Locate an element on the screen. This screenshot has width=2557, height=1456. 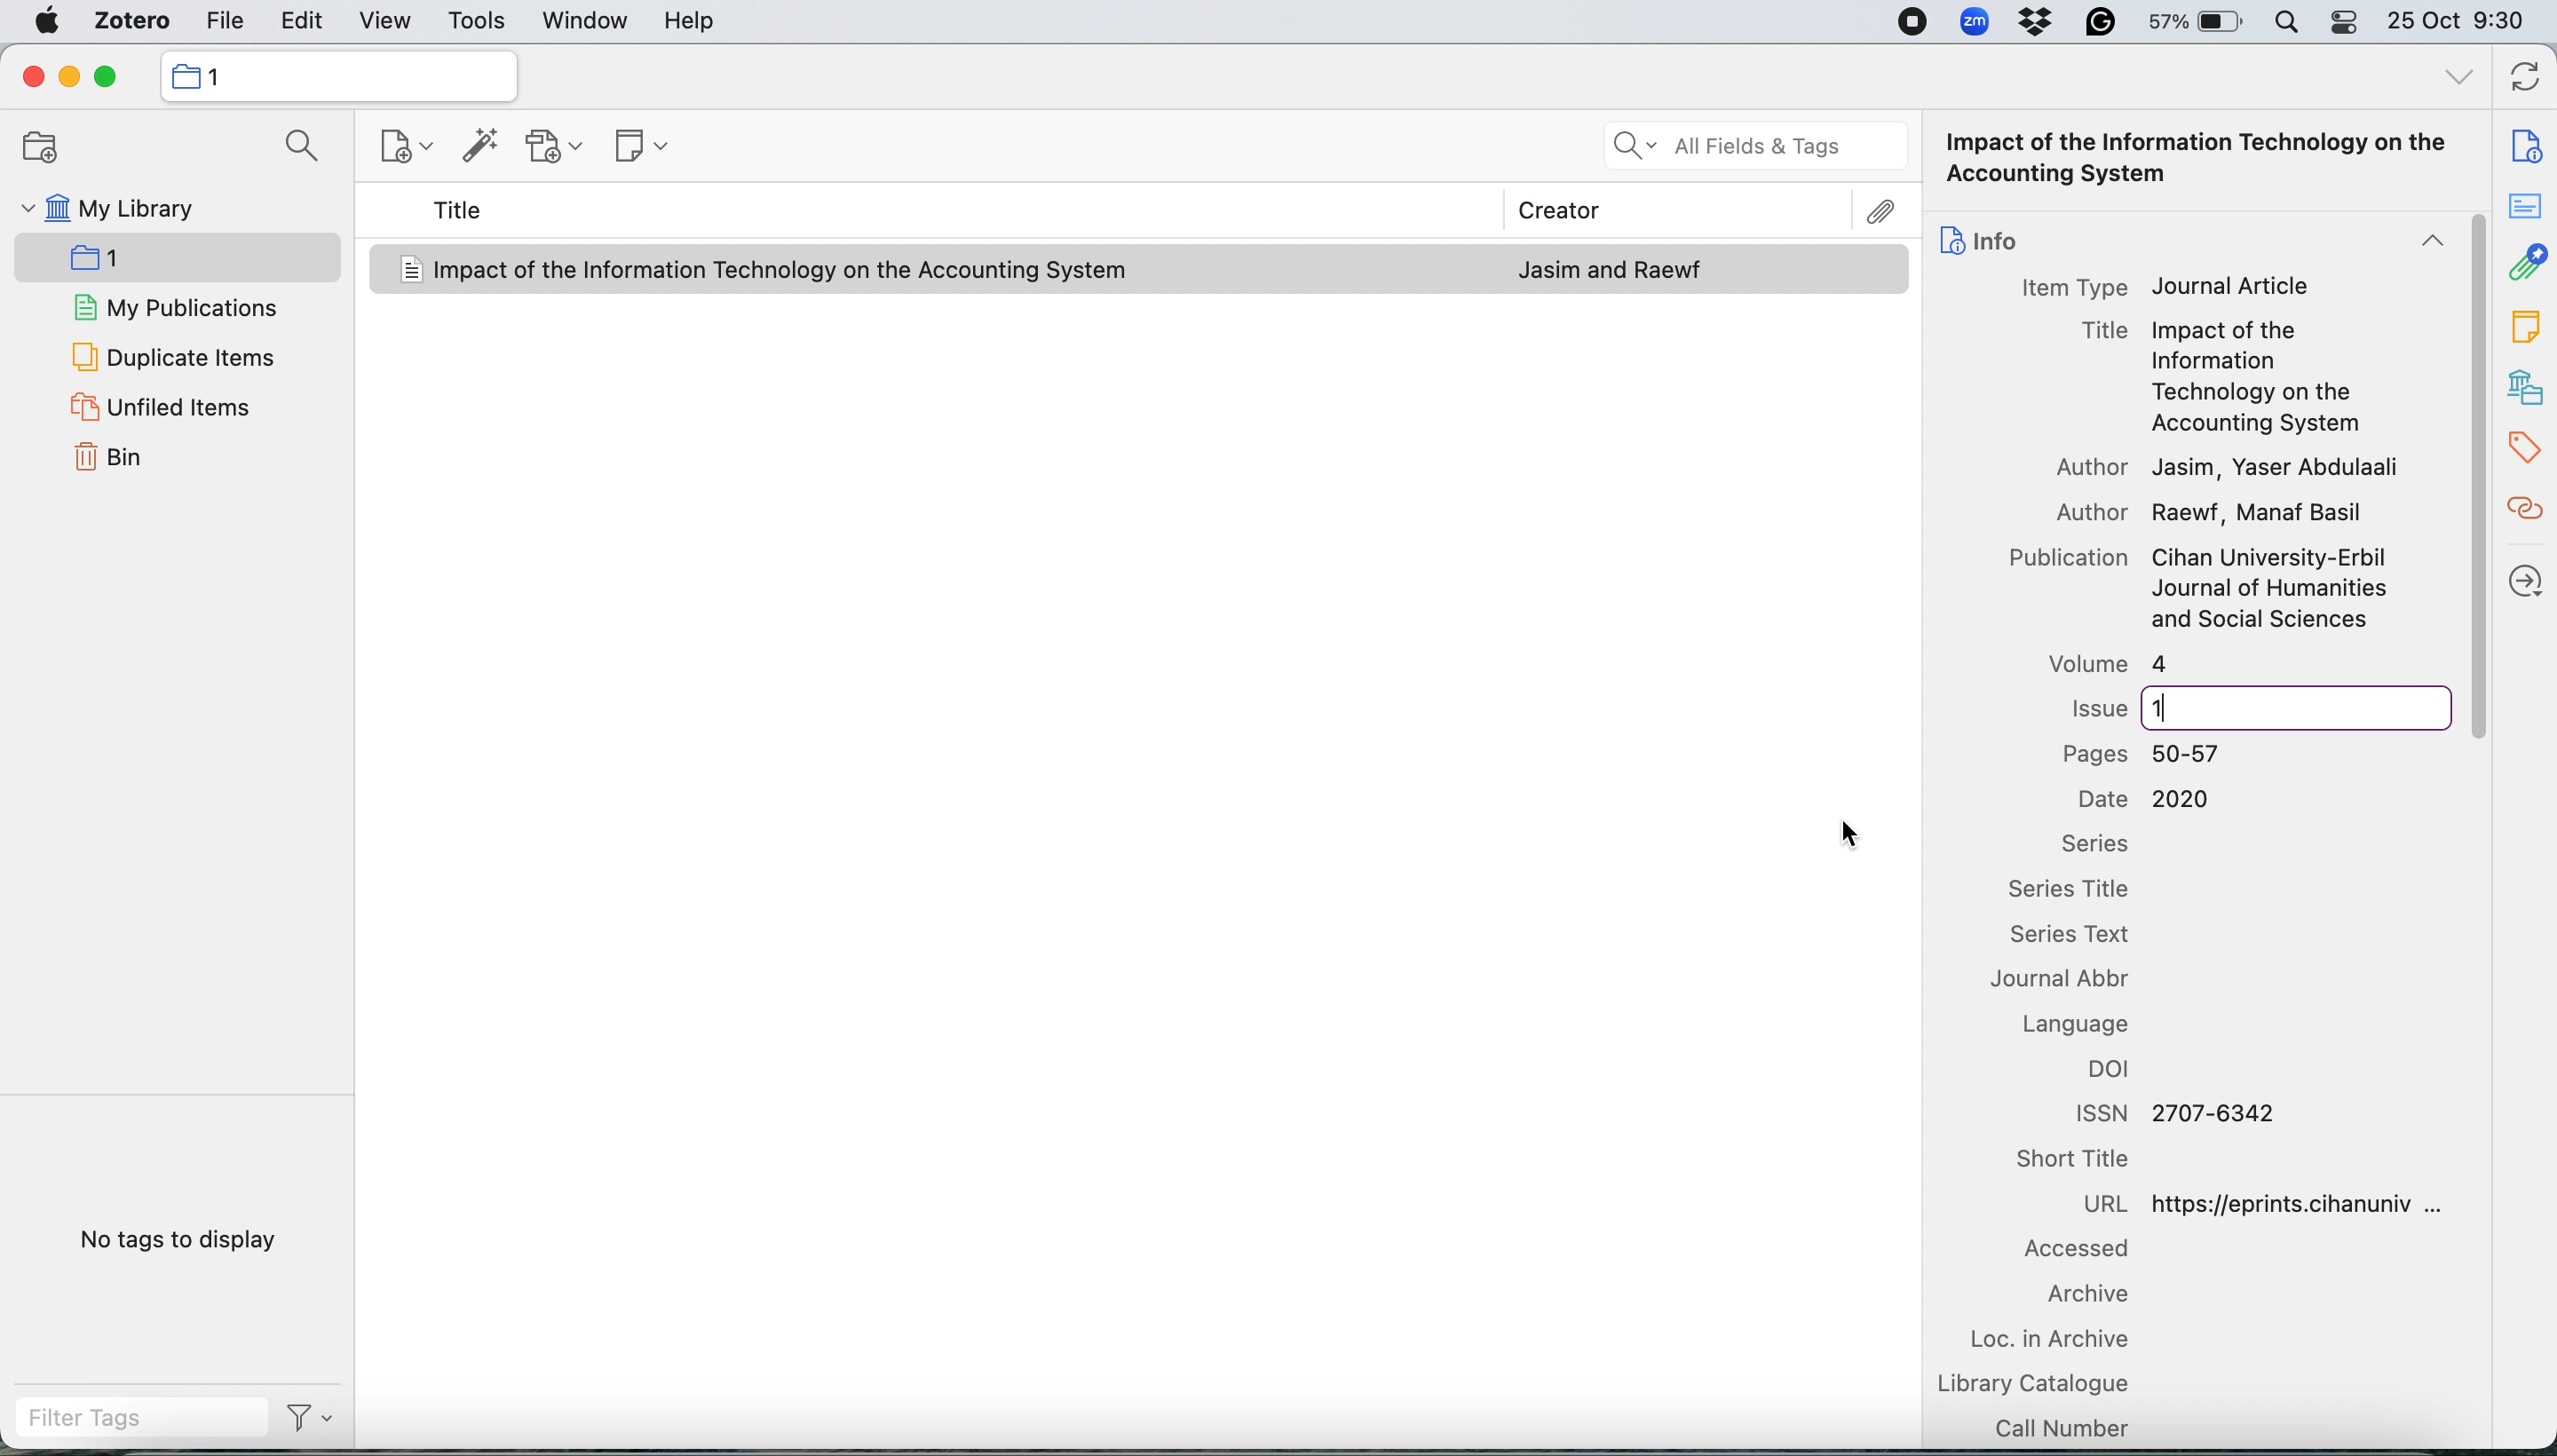
my library is located at coordinates (155, 210).